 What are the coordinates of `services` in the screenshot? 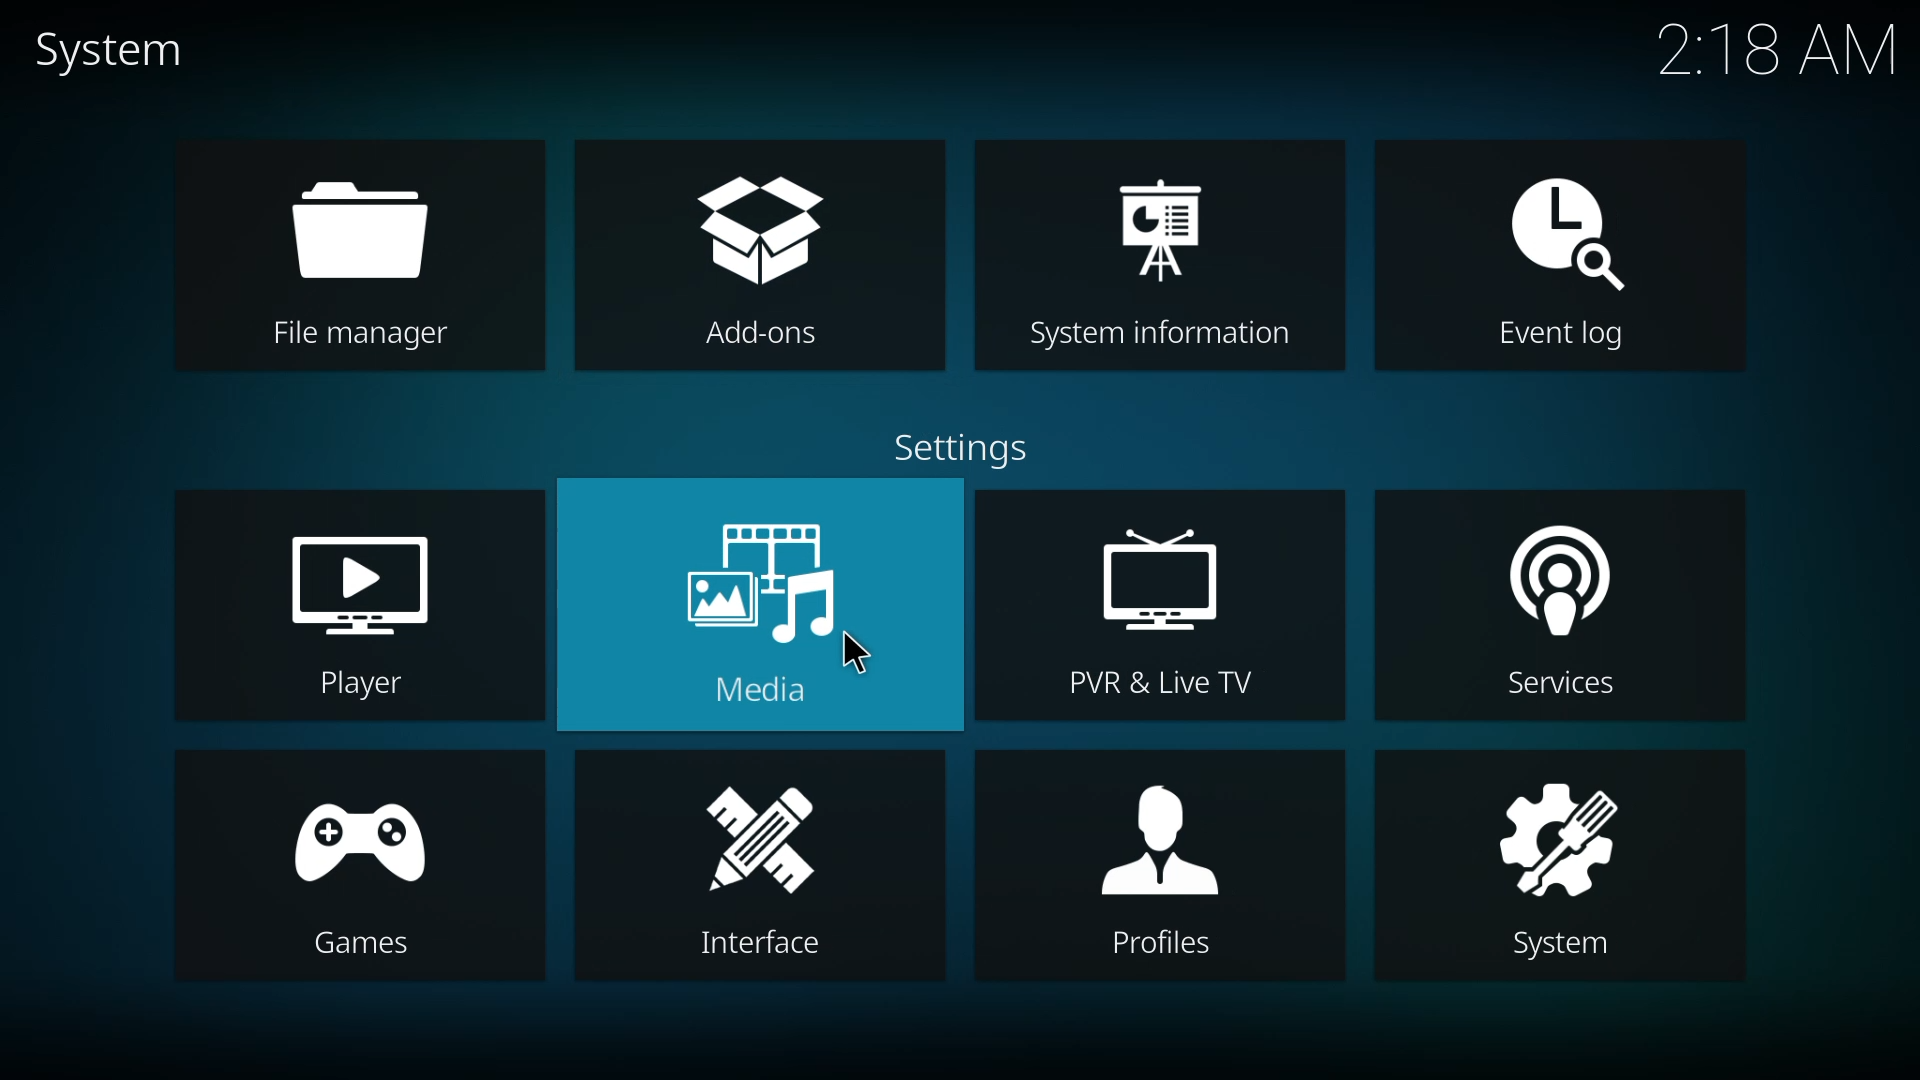 It's located at (1556, 610).